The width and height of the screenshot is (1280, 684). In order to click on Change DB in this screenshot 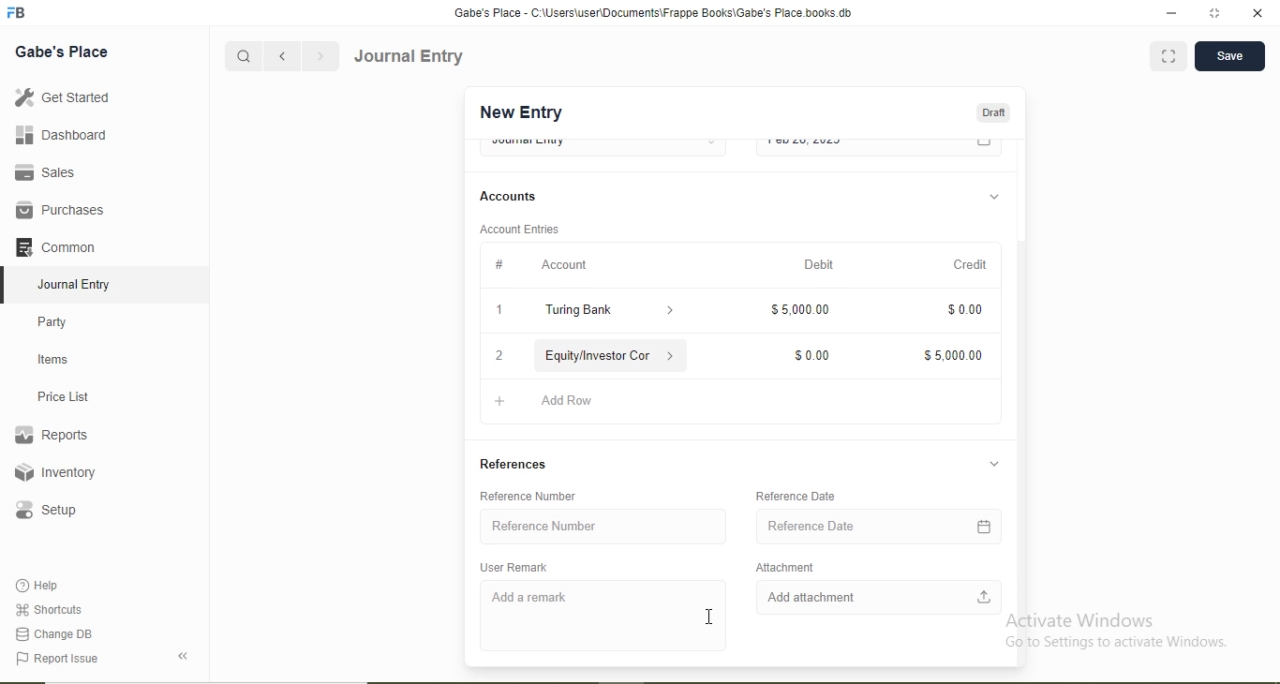, I will do `click(52, 635)`.